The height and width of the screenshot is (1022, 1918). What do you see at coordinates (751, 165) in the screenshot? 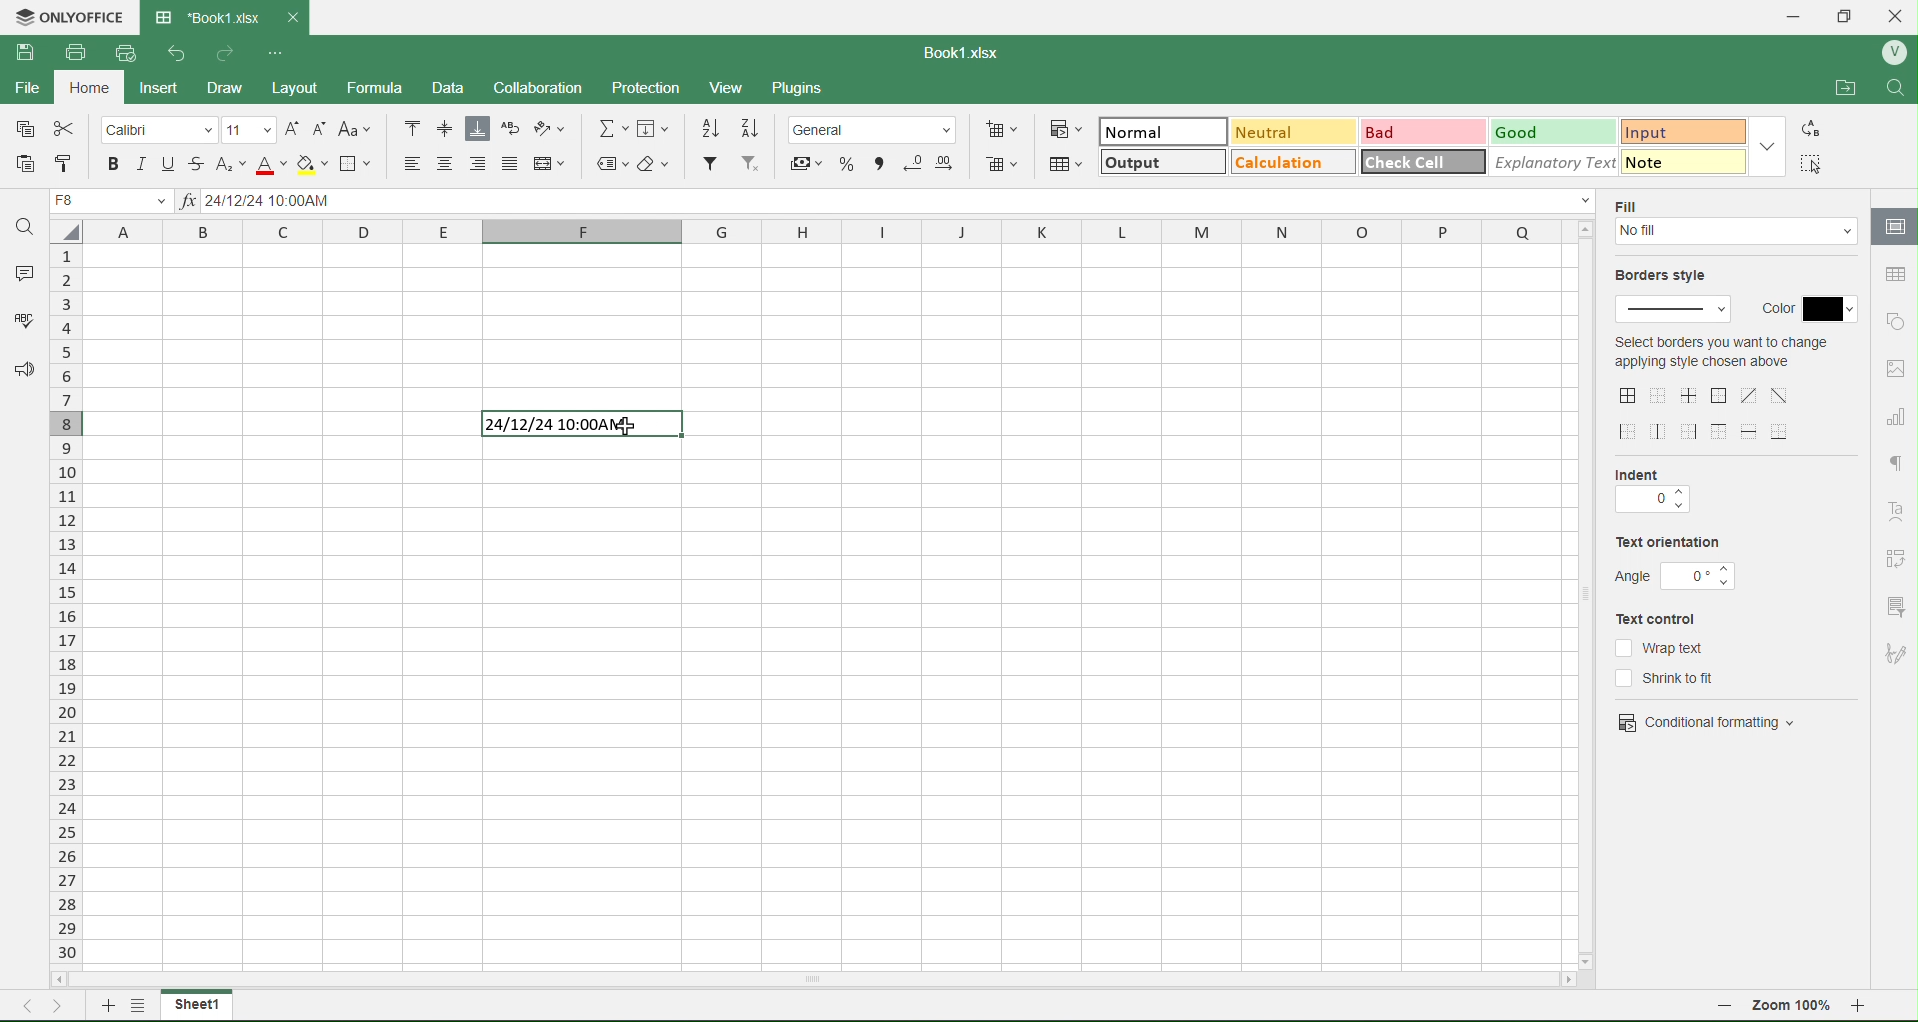
I see `Clear Filter` at bounding box center [751, 165].